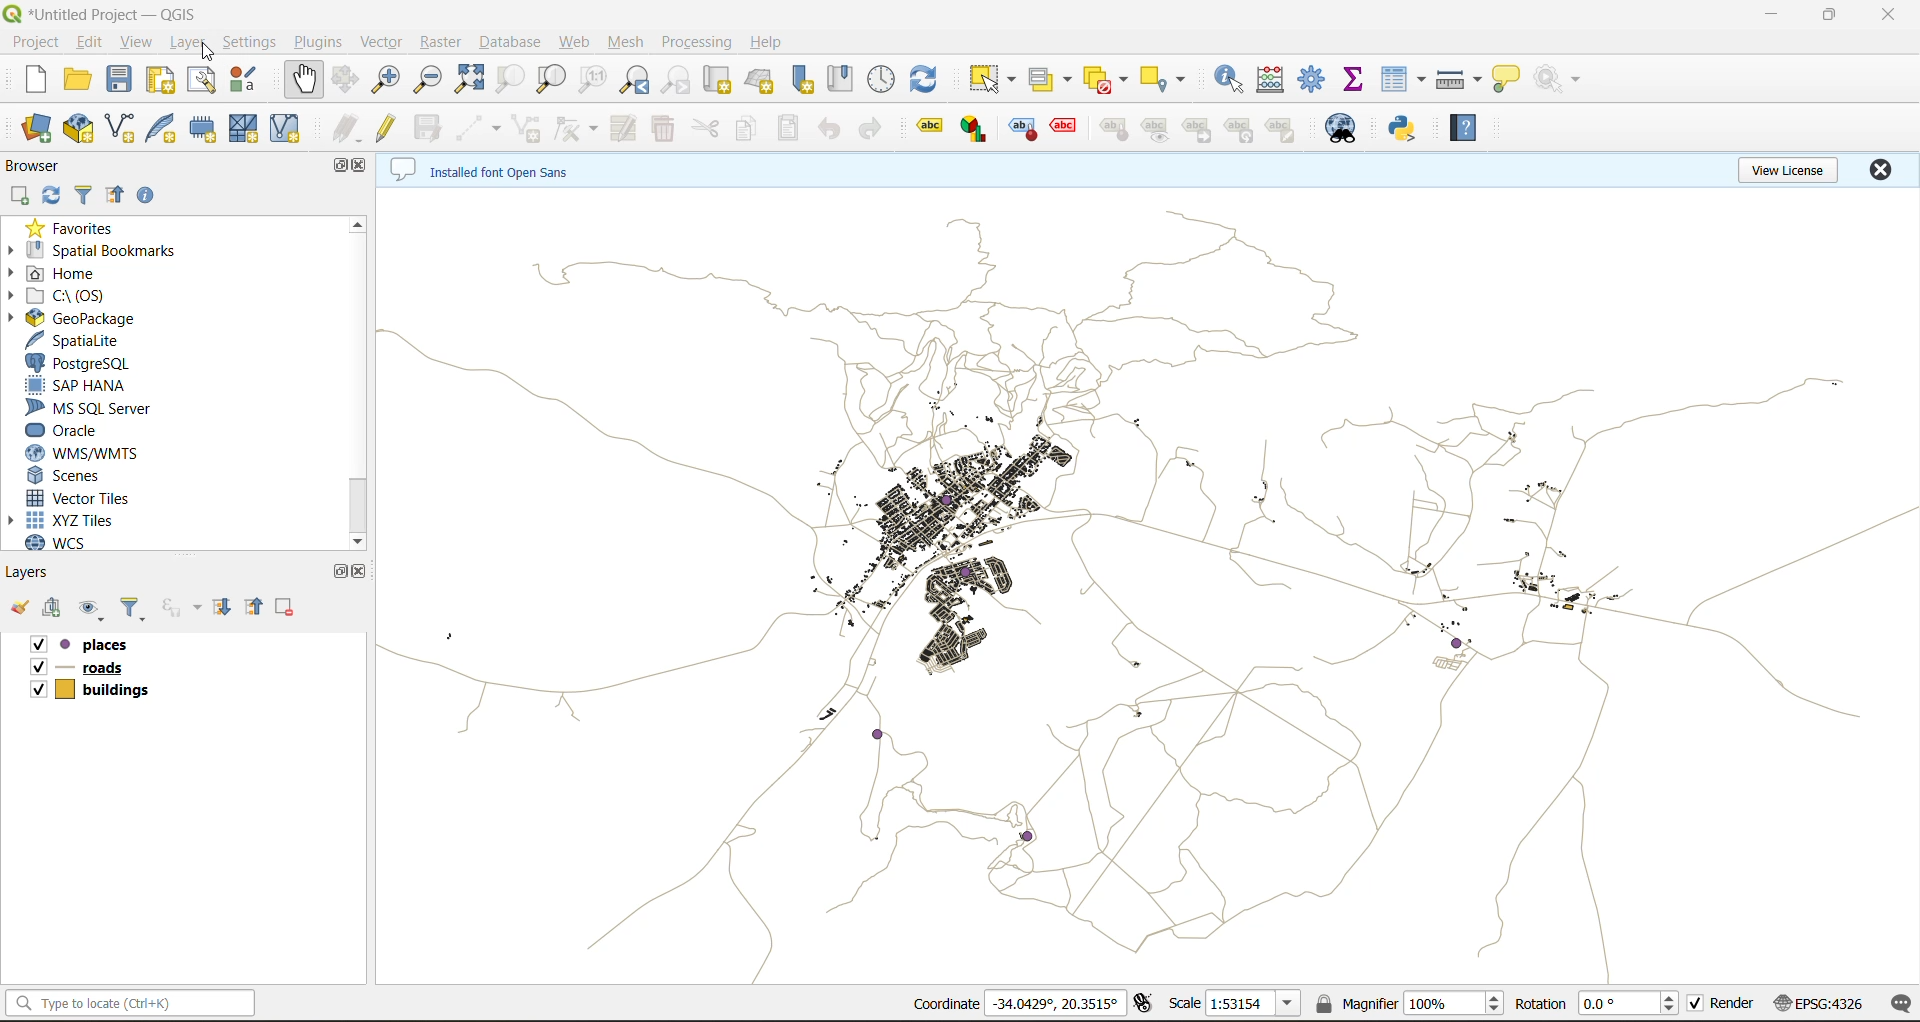 The height and width of the screenshot is (1022, 1920). I want to click on label tool 3, so click(1022, 130).